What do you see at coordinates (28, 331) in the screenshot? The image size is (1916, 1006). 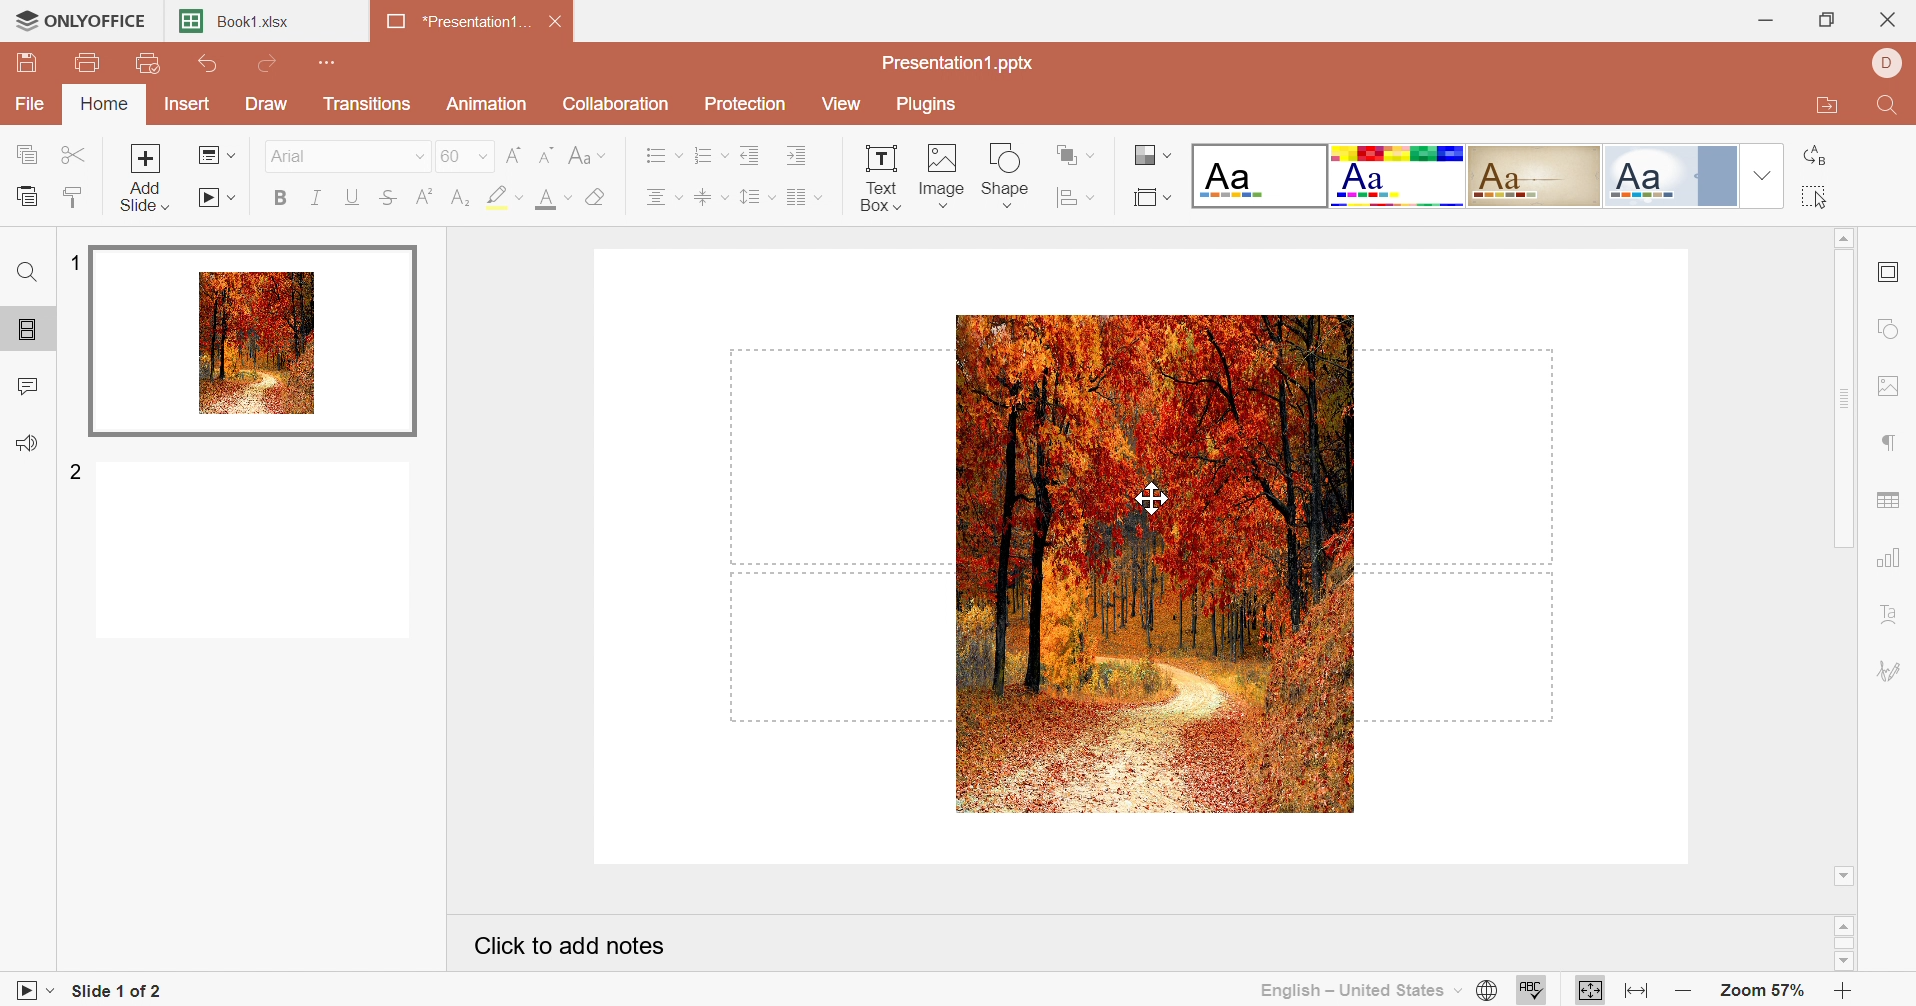 I see `Slides` at bounding box center [28, 331].